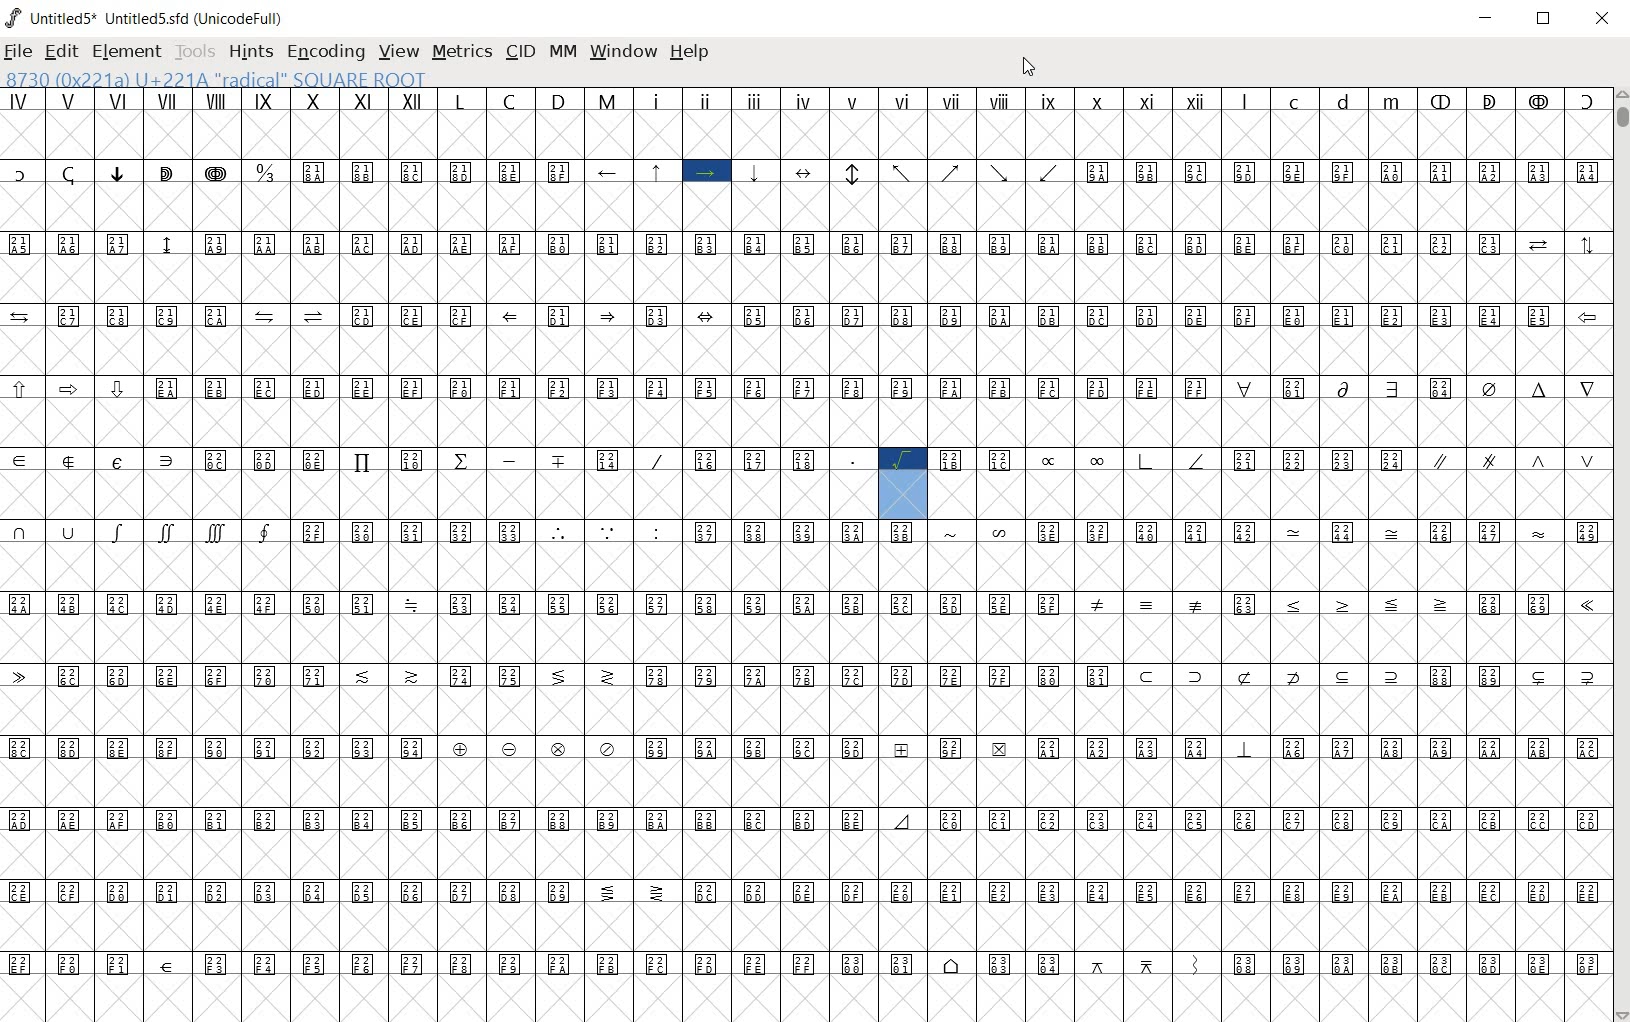 The width and height of the screenshot is (1630, 1022). What do you see at coordinates (250, 52) in the screenshot?
I see `HINTS` at bounding box center [250, 52].